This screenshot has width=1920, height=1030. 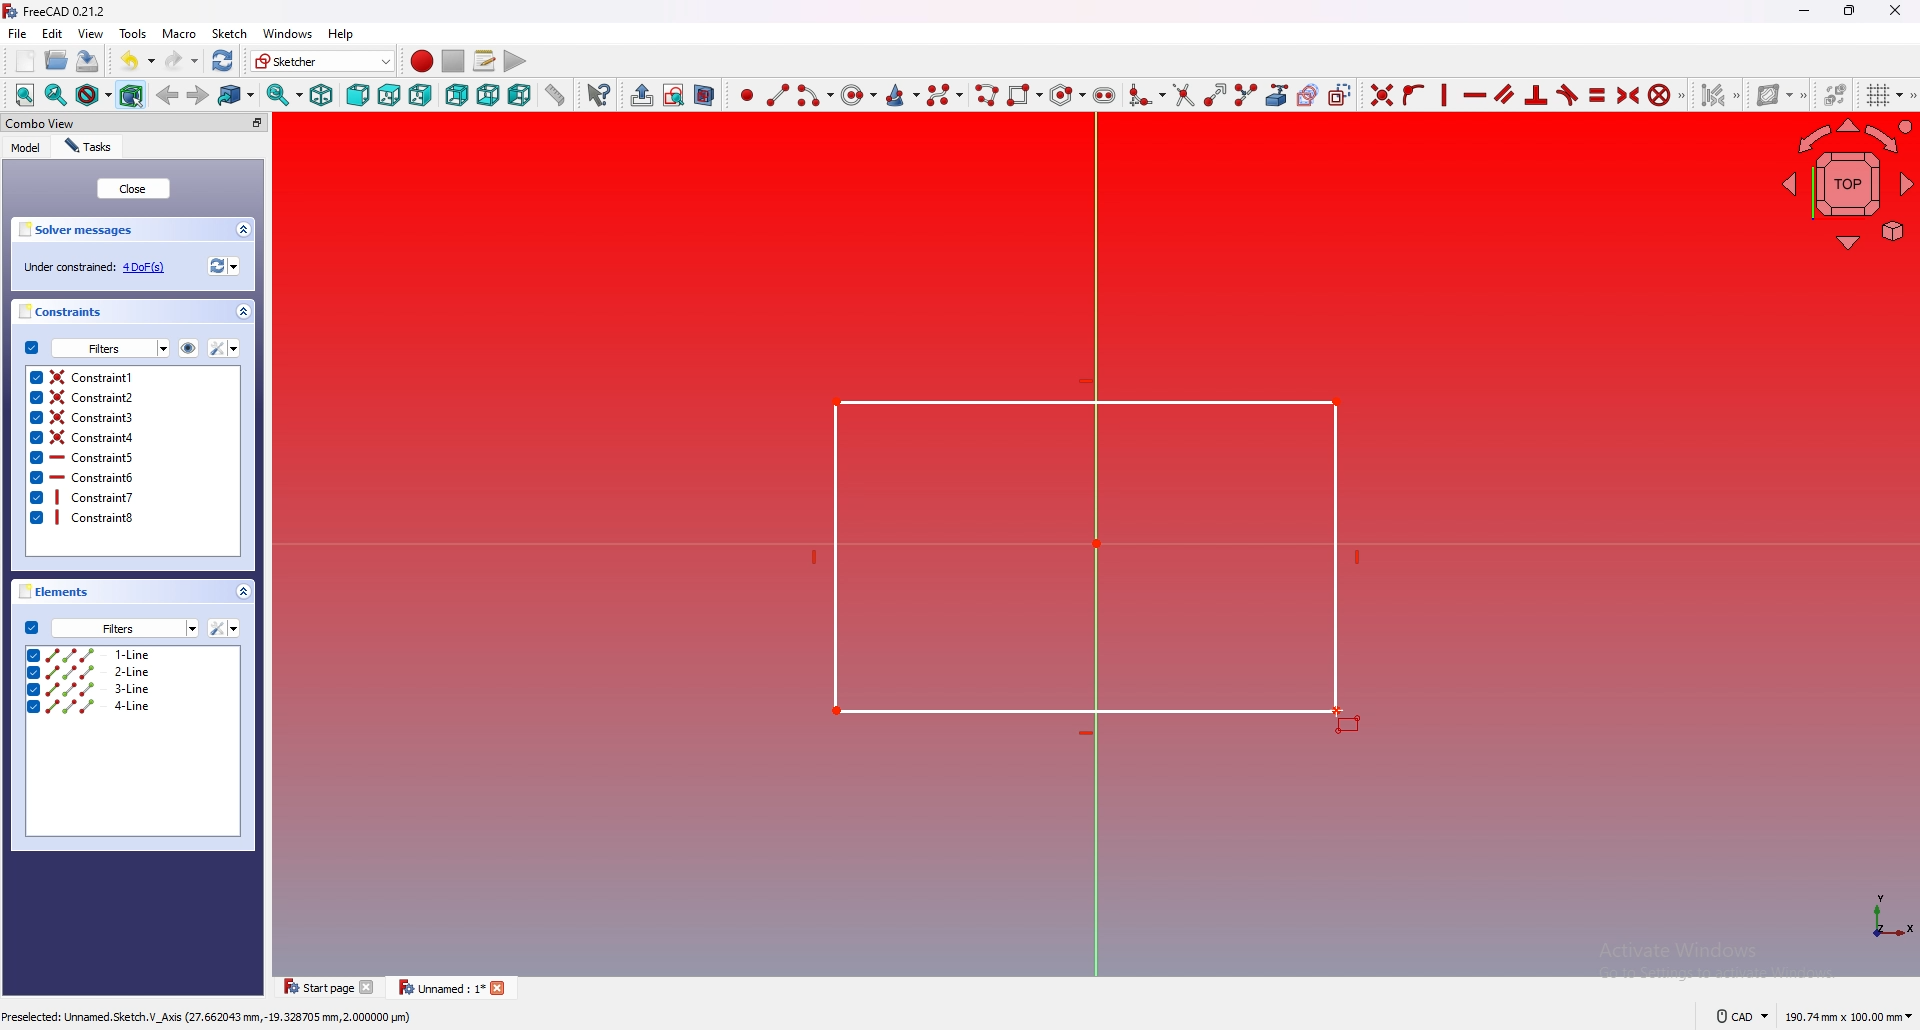 What do you see at coordinates (1277, 95) in the screenshot?
I see `create external geometry` at bounding box center [1277, 95].